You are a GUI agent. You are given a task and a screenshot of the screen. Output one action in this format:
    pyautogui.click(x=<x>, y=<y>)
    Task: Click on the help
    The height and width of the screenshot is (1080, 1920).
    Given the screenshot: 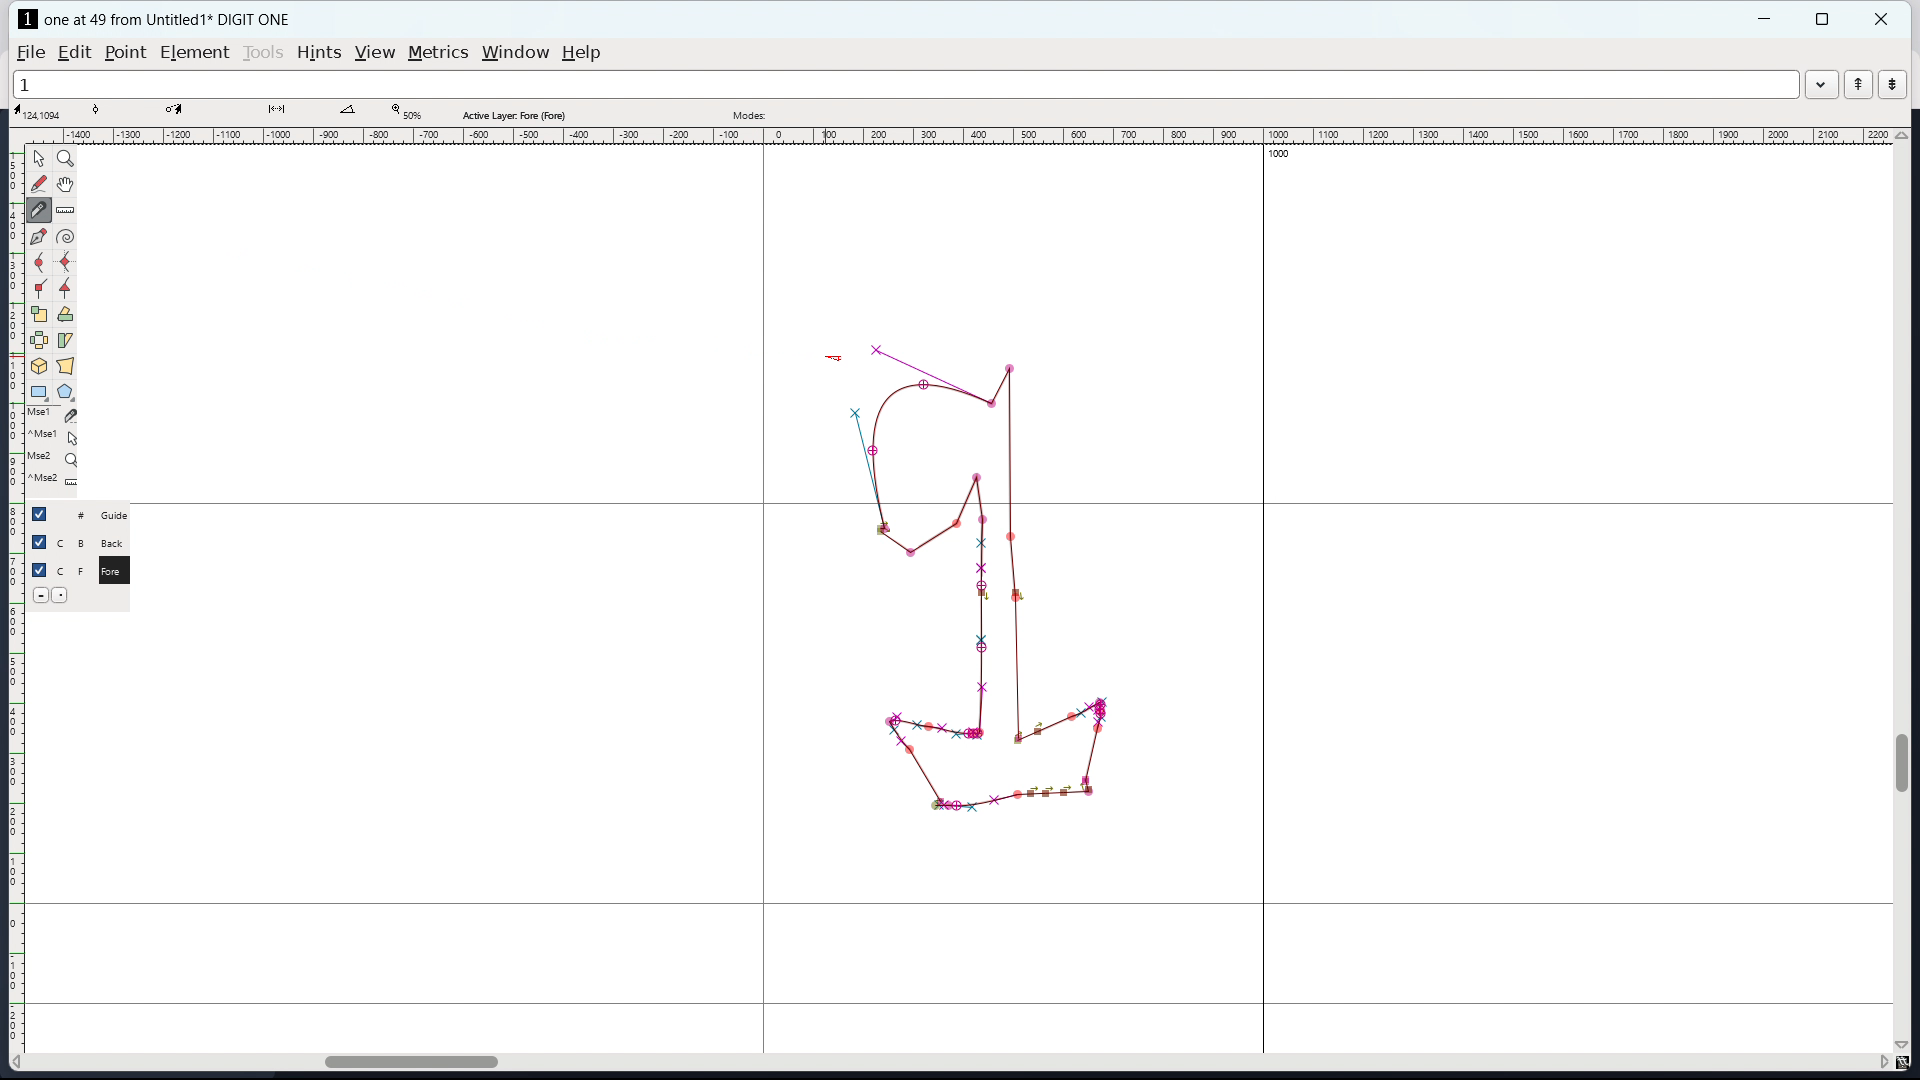 What is the action you would take?
    pyautogui.click(x=581, y=53)
    